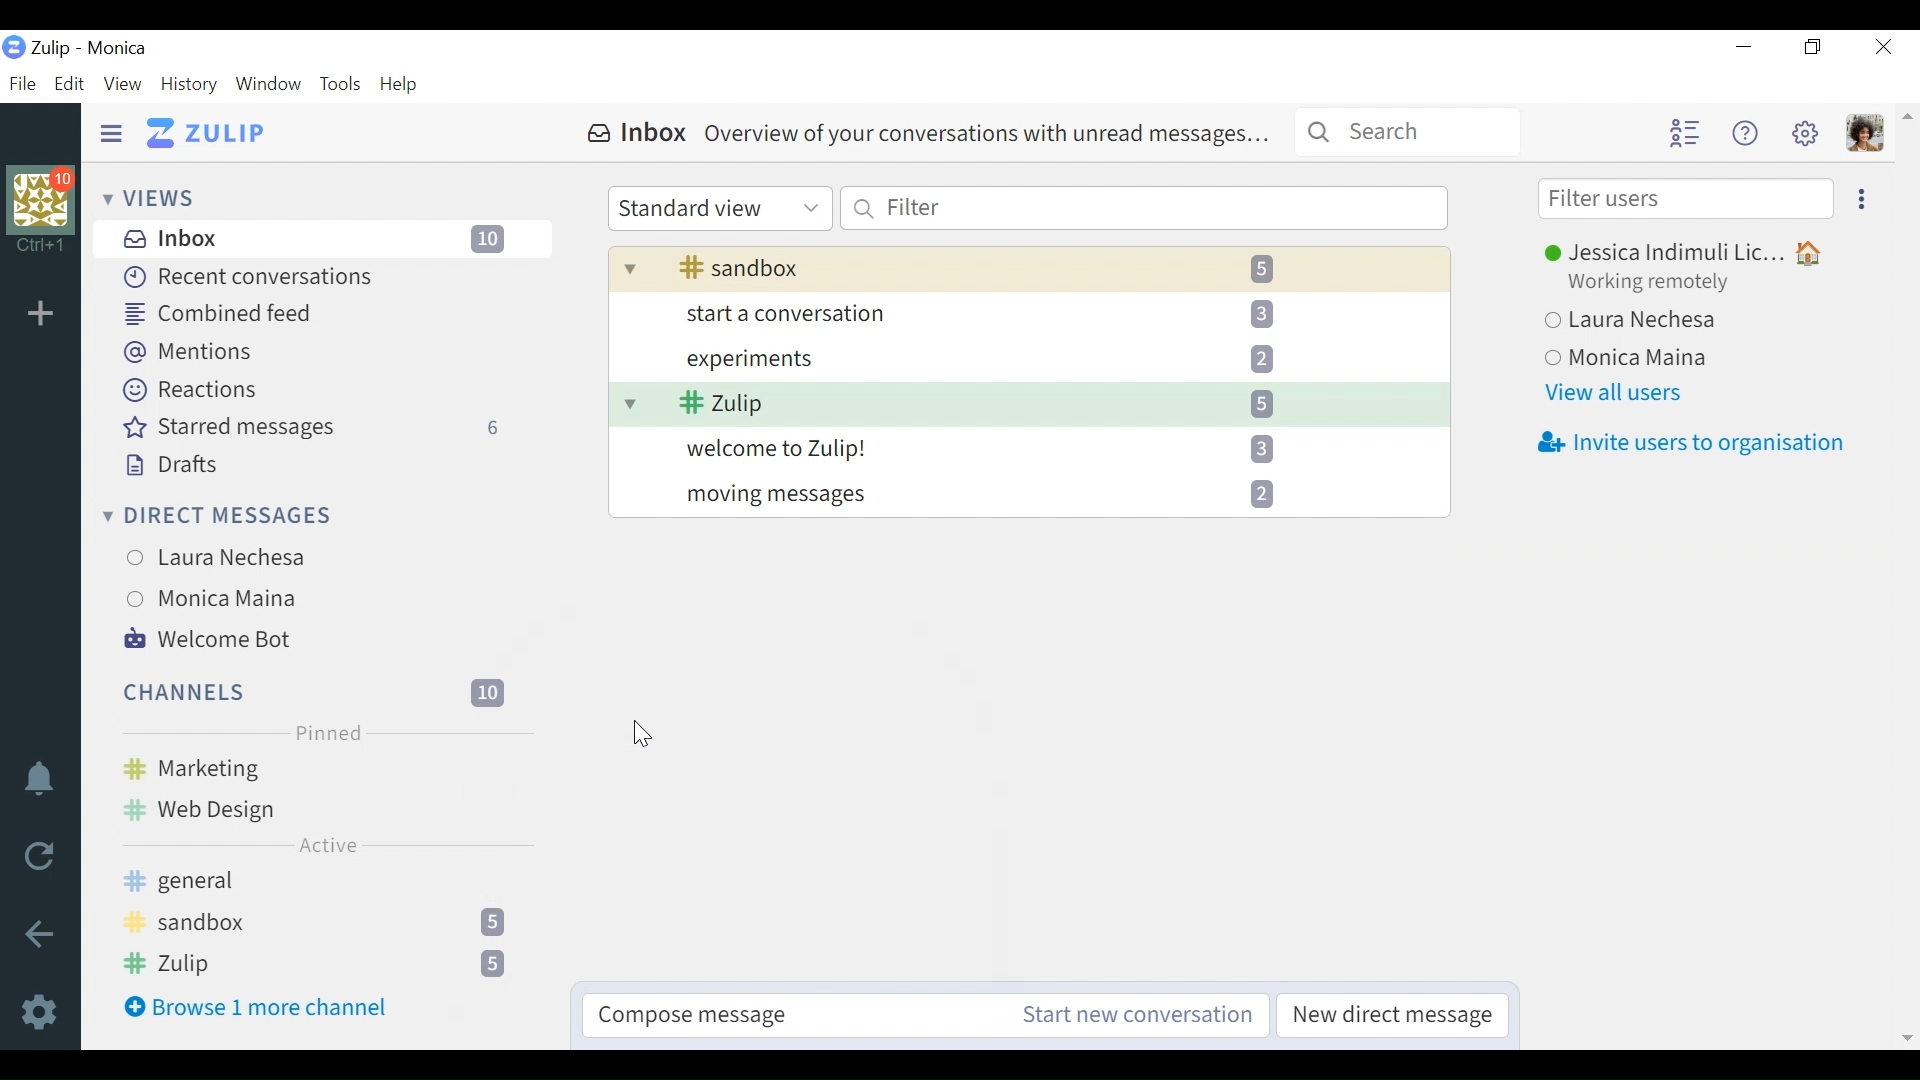 Image resolution: width=1920 pixels, height=1080 pixels. I want to click on View, so click(121, 85).